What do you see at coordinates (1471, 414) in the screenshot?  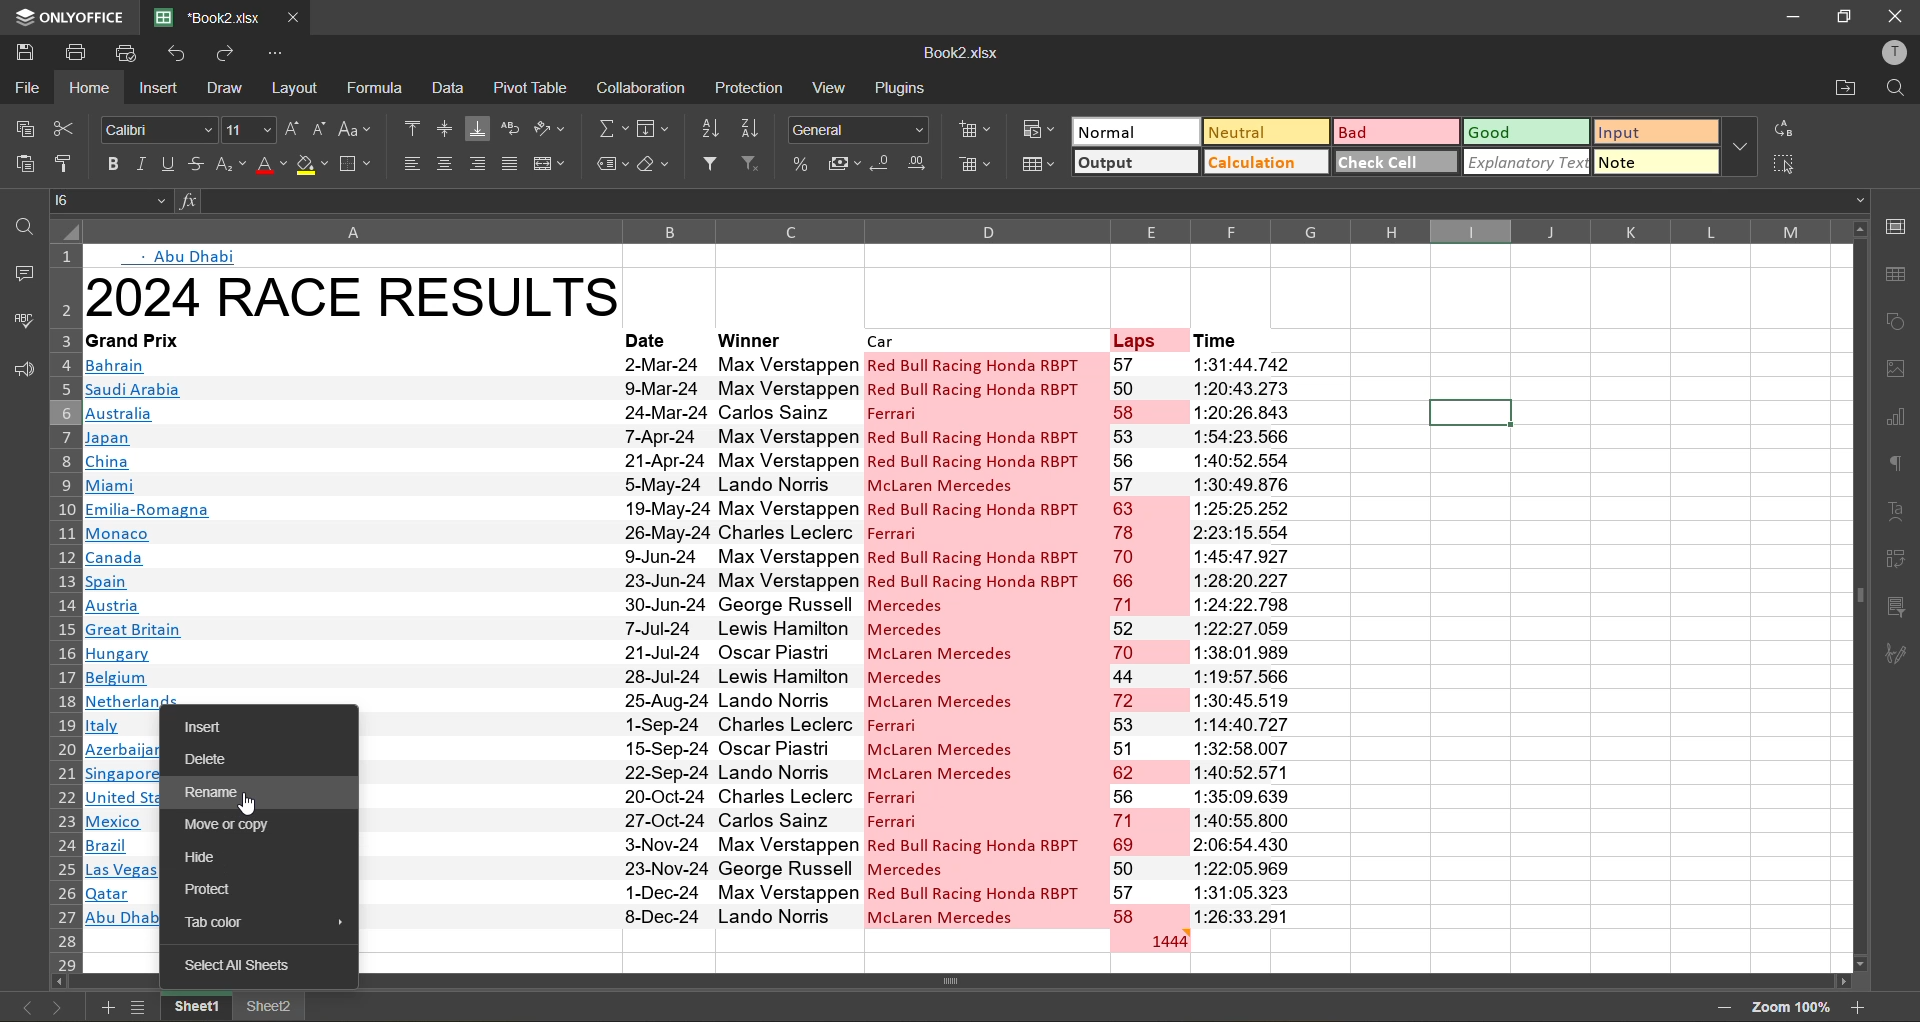 I see `selected cell` at bounding box center [1471, 414].